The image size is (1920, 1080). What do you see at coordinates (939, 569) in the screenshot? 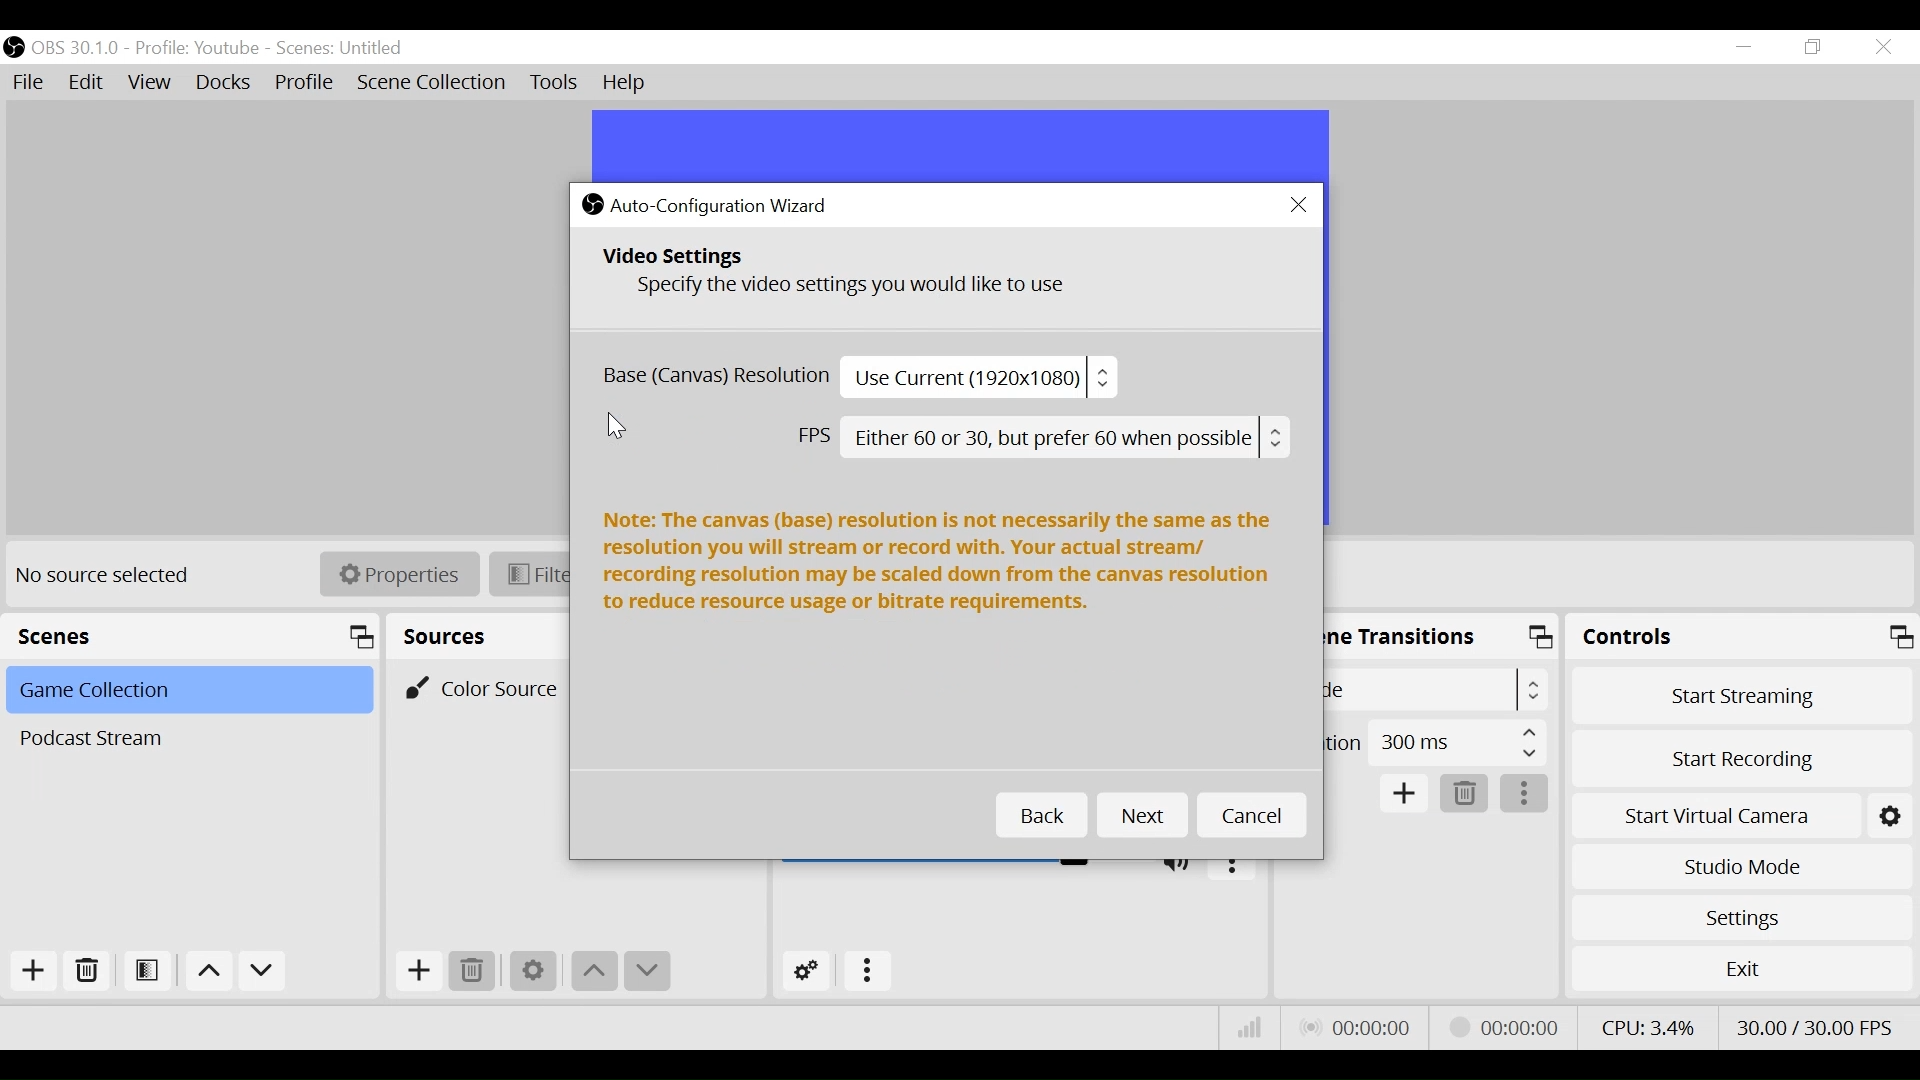
I see `NOTE: the Canvas (base) resolution is not necessarily the same as the resolution you will stream or record your actual stream/recording resolution may be scale down from the canvas resolution to reduce resource usage or bitrate requirements` at bounding box center [939, 569].